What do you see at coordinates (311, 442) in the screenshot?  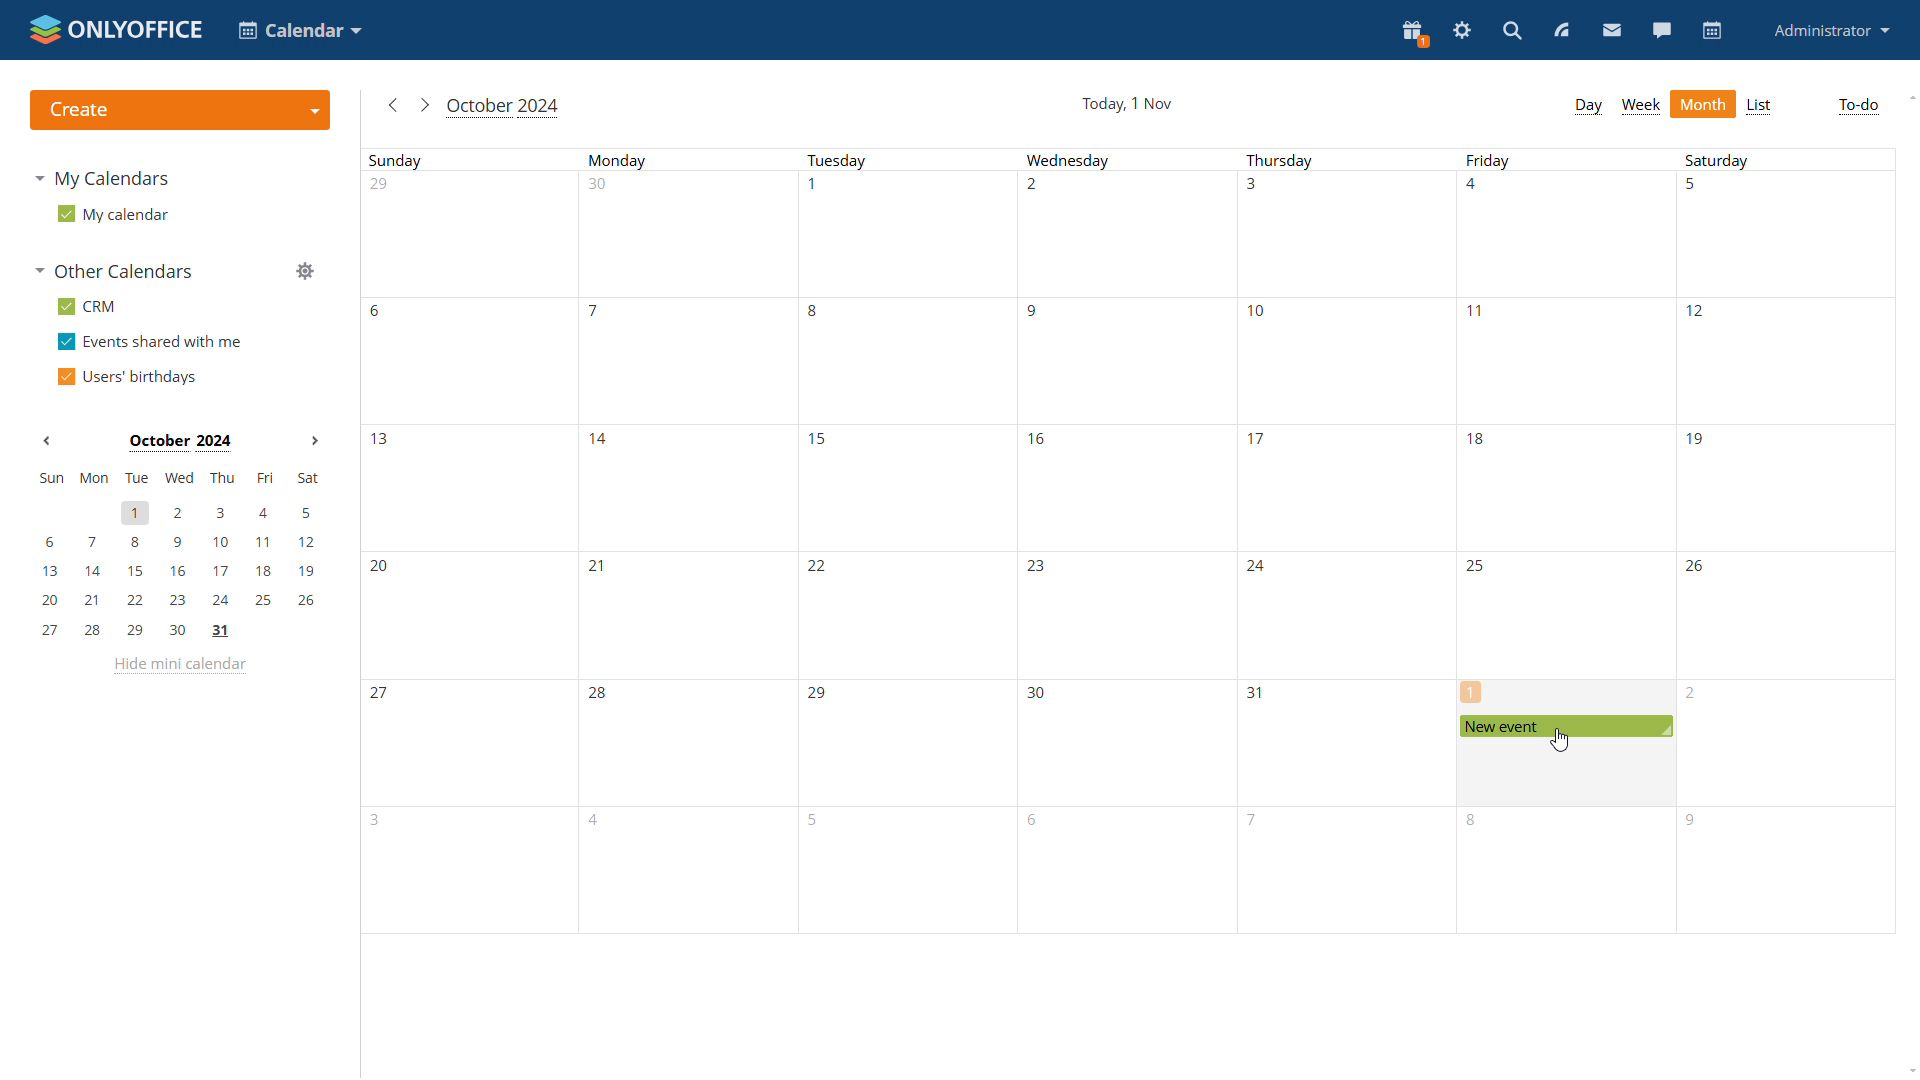 I see `Next month` at bounding box center [311, 442].